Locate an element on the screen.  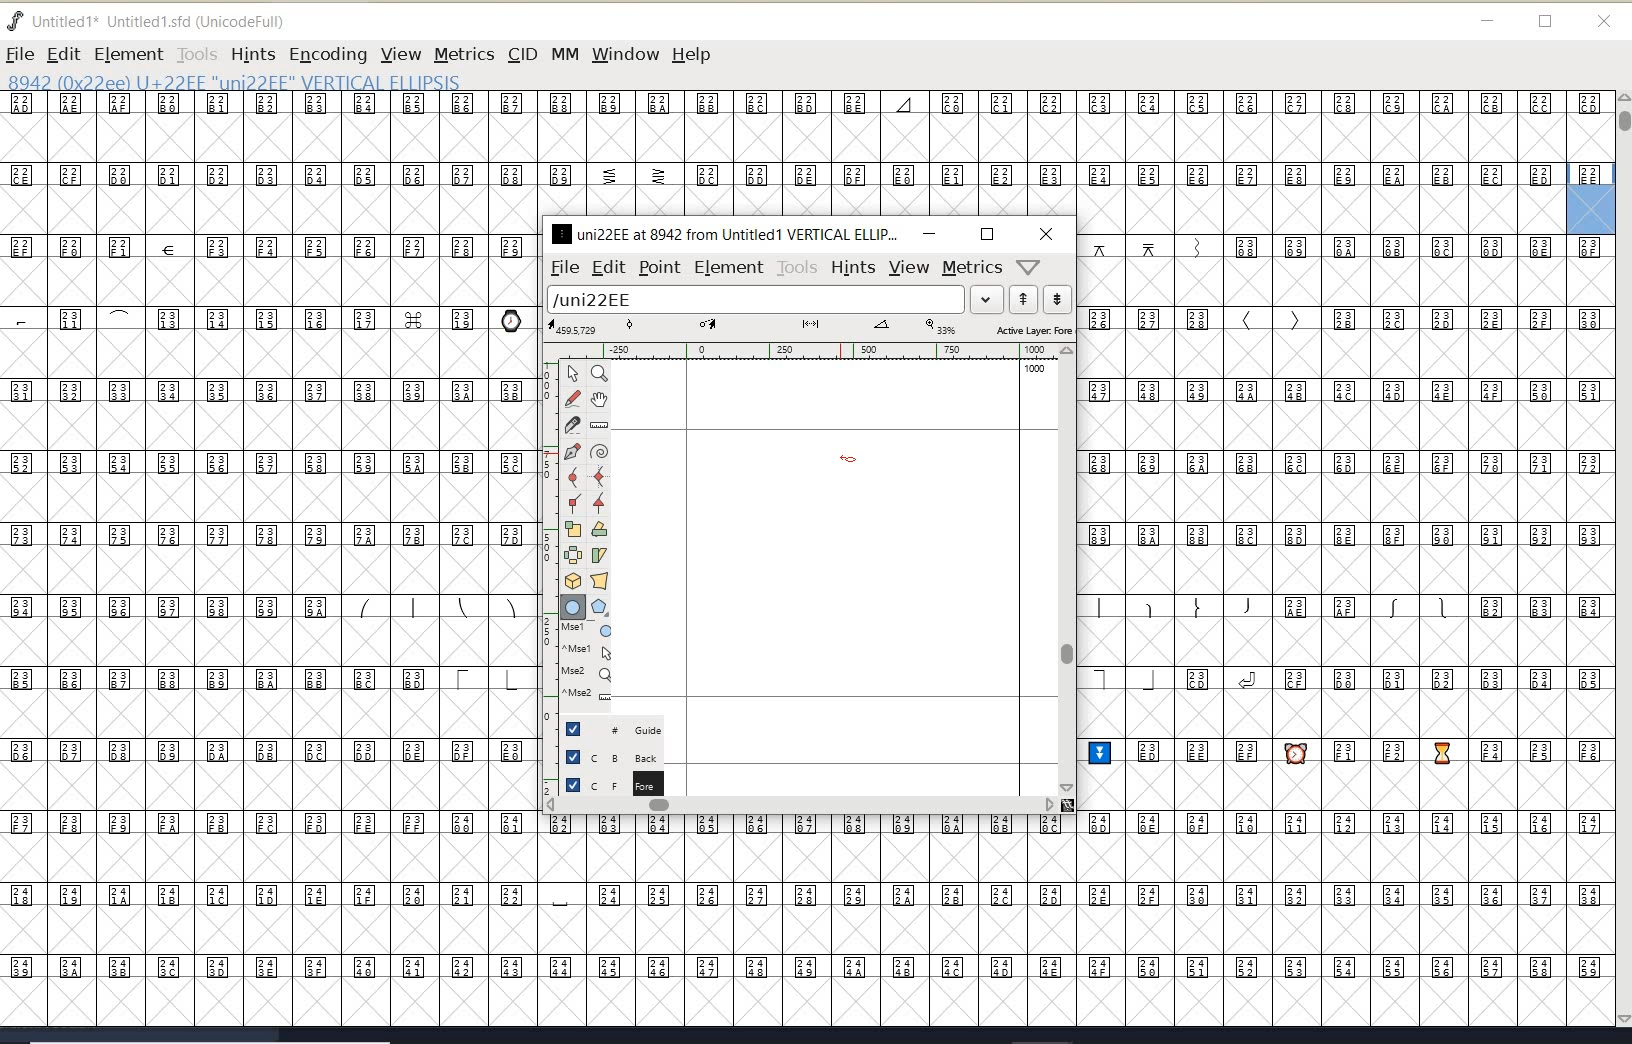
METRICS is located at coordinates (464, 54).